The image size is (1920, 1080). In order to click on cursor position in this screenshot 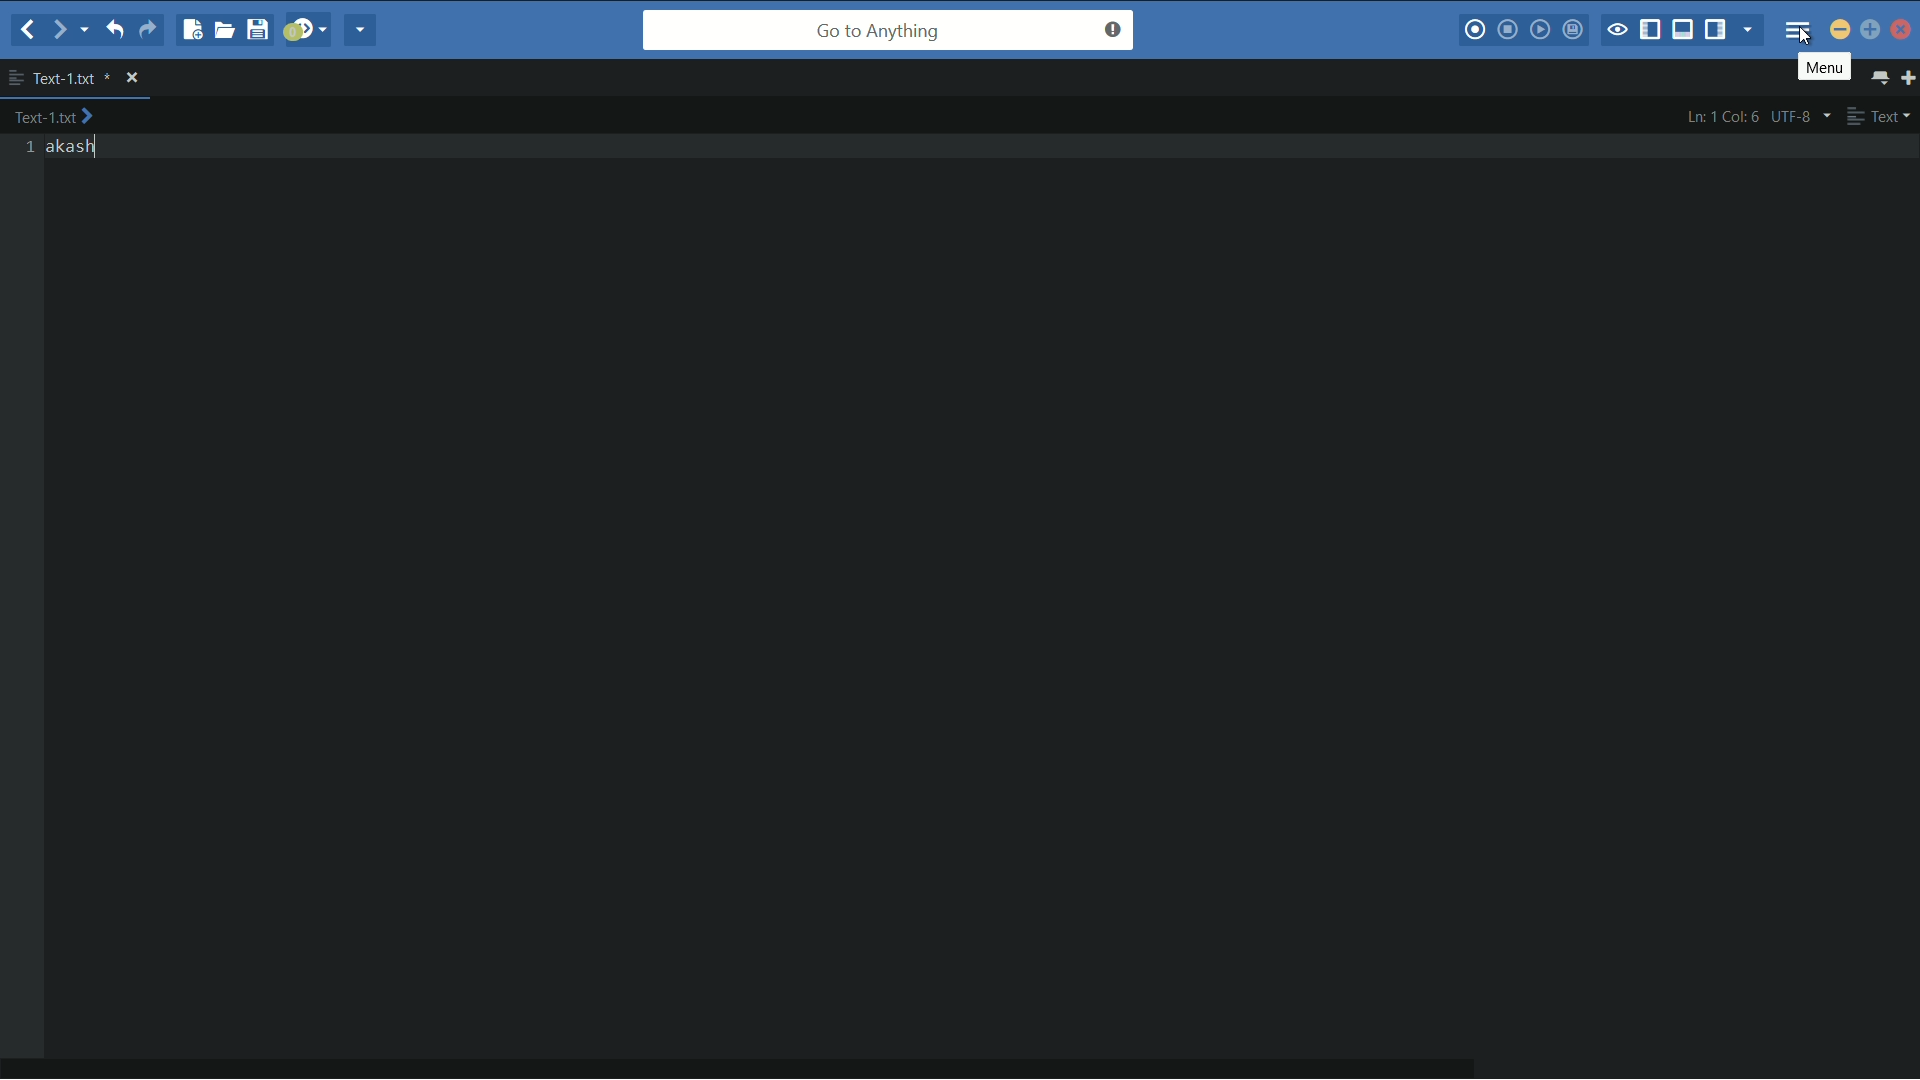, I will do `click(1723, 116)`.